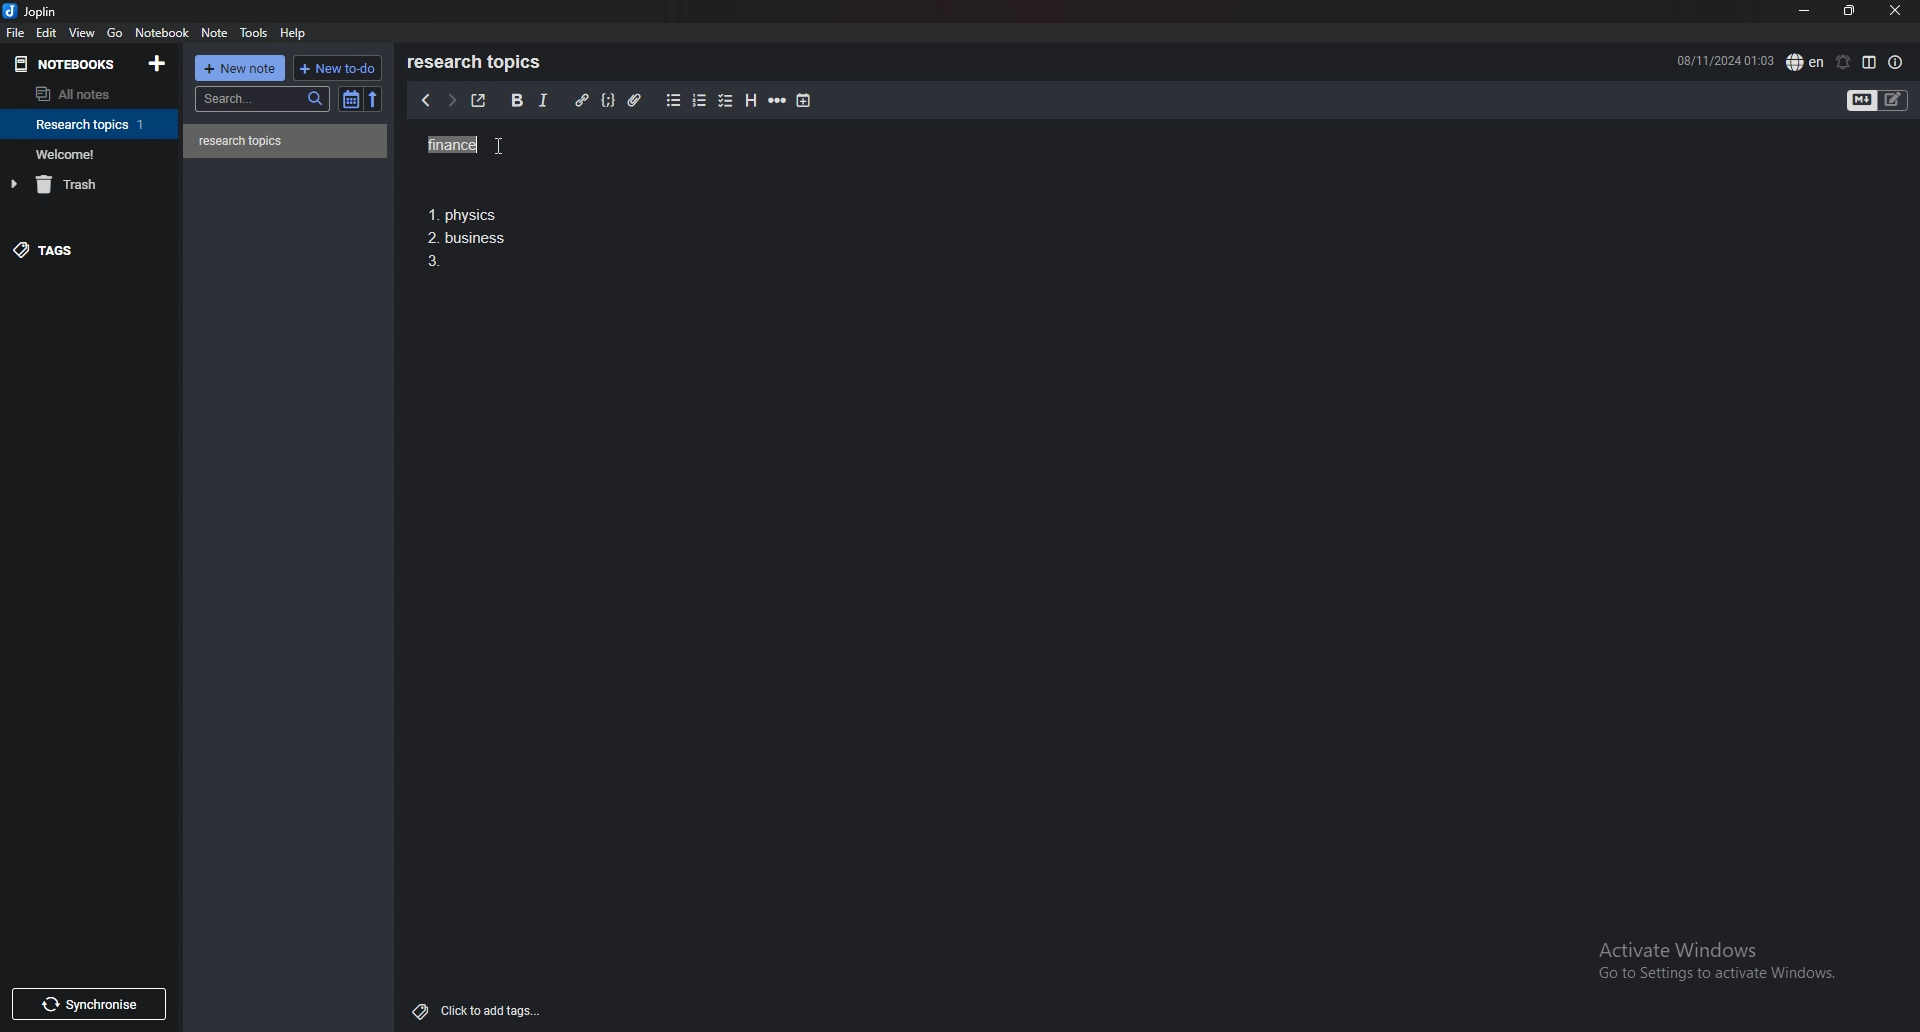 Image resolution: width=1920 pixels, height=1032 pixels. Describe the element at coordinates (83, 33) in the screenshot. I see `view` at that location.